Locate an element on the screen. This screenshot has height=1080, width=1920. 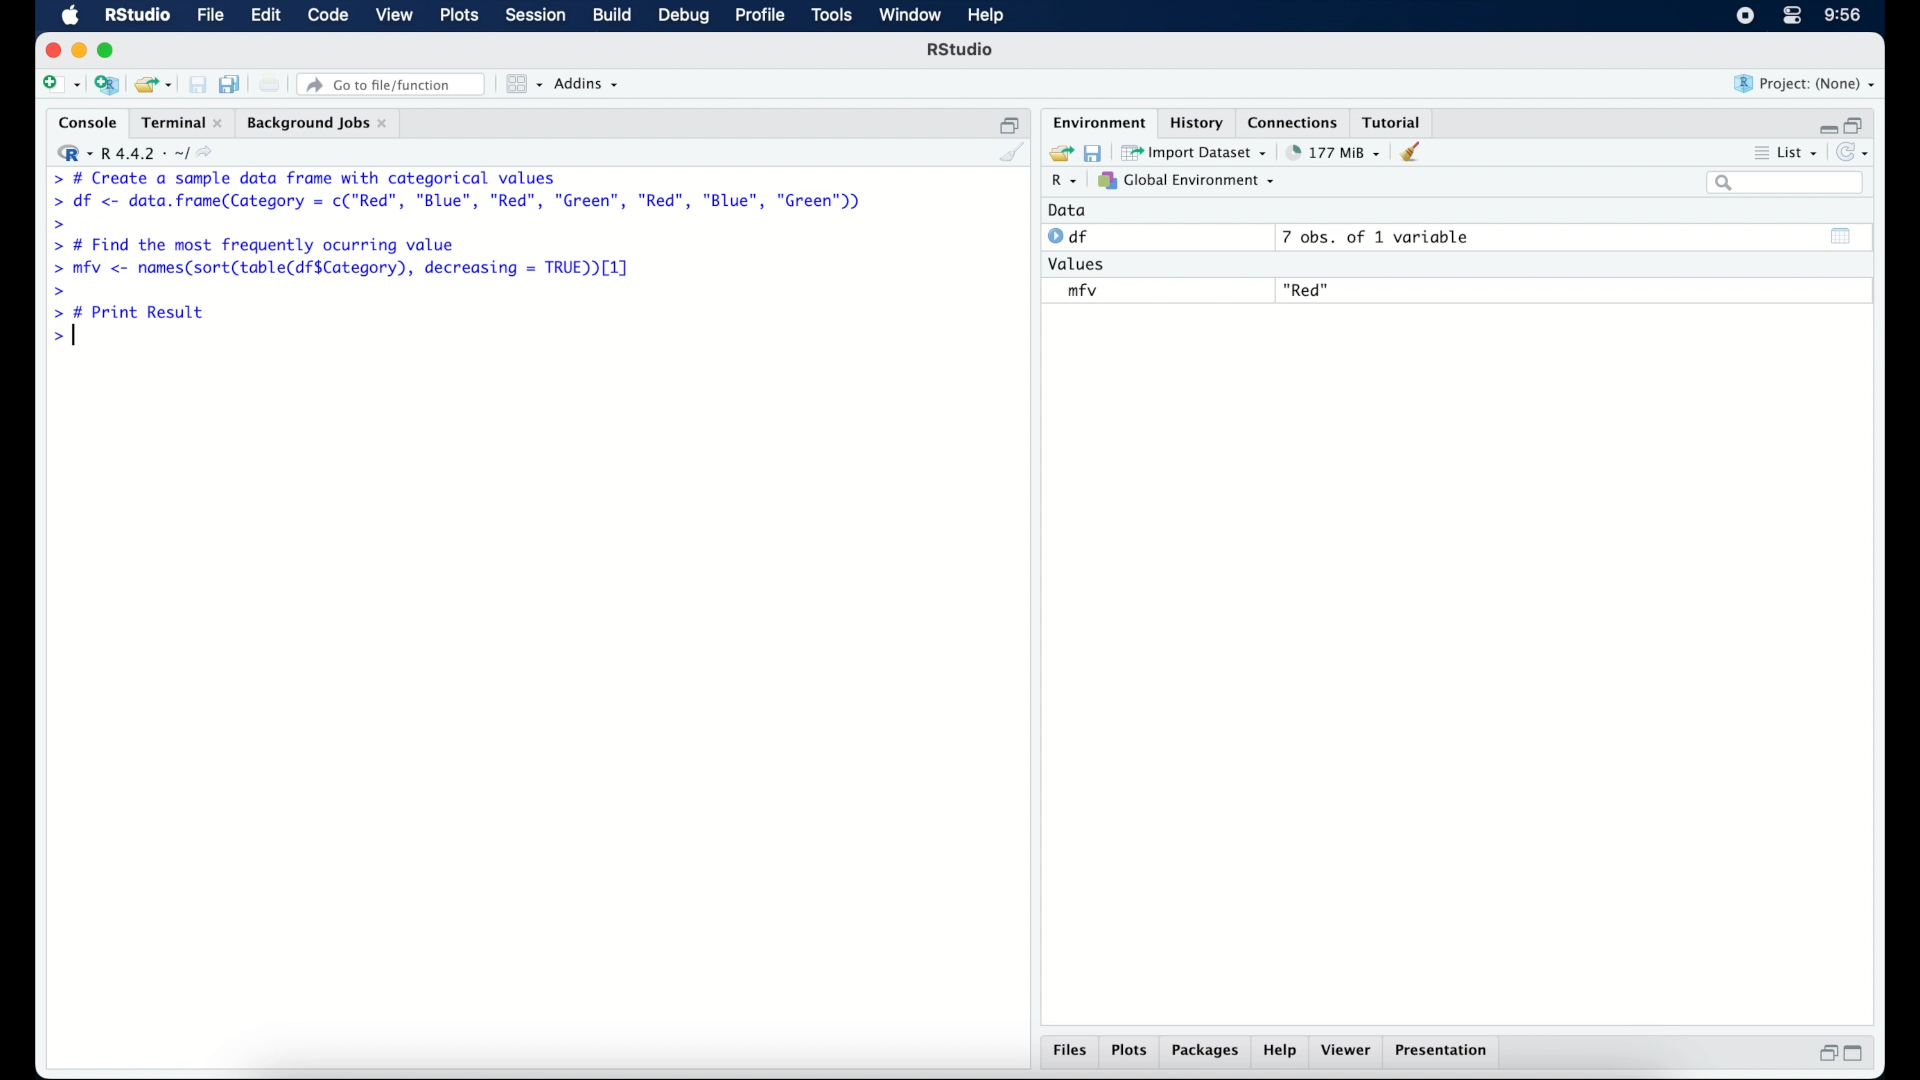
files is located at coordinates (1068, 1052).